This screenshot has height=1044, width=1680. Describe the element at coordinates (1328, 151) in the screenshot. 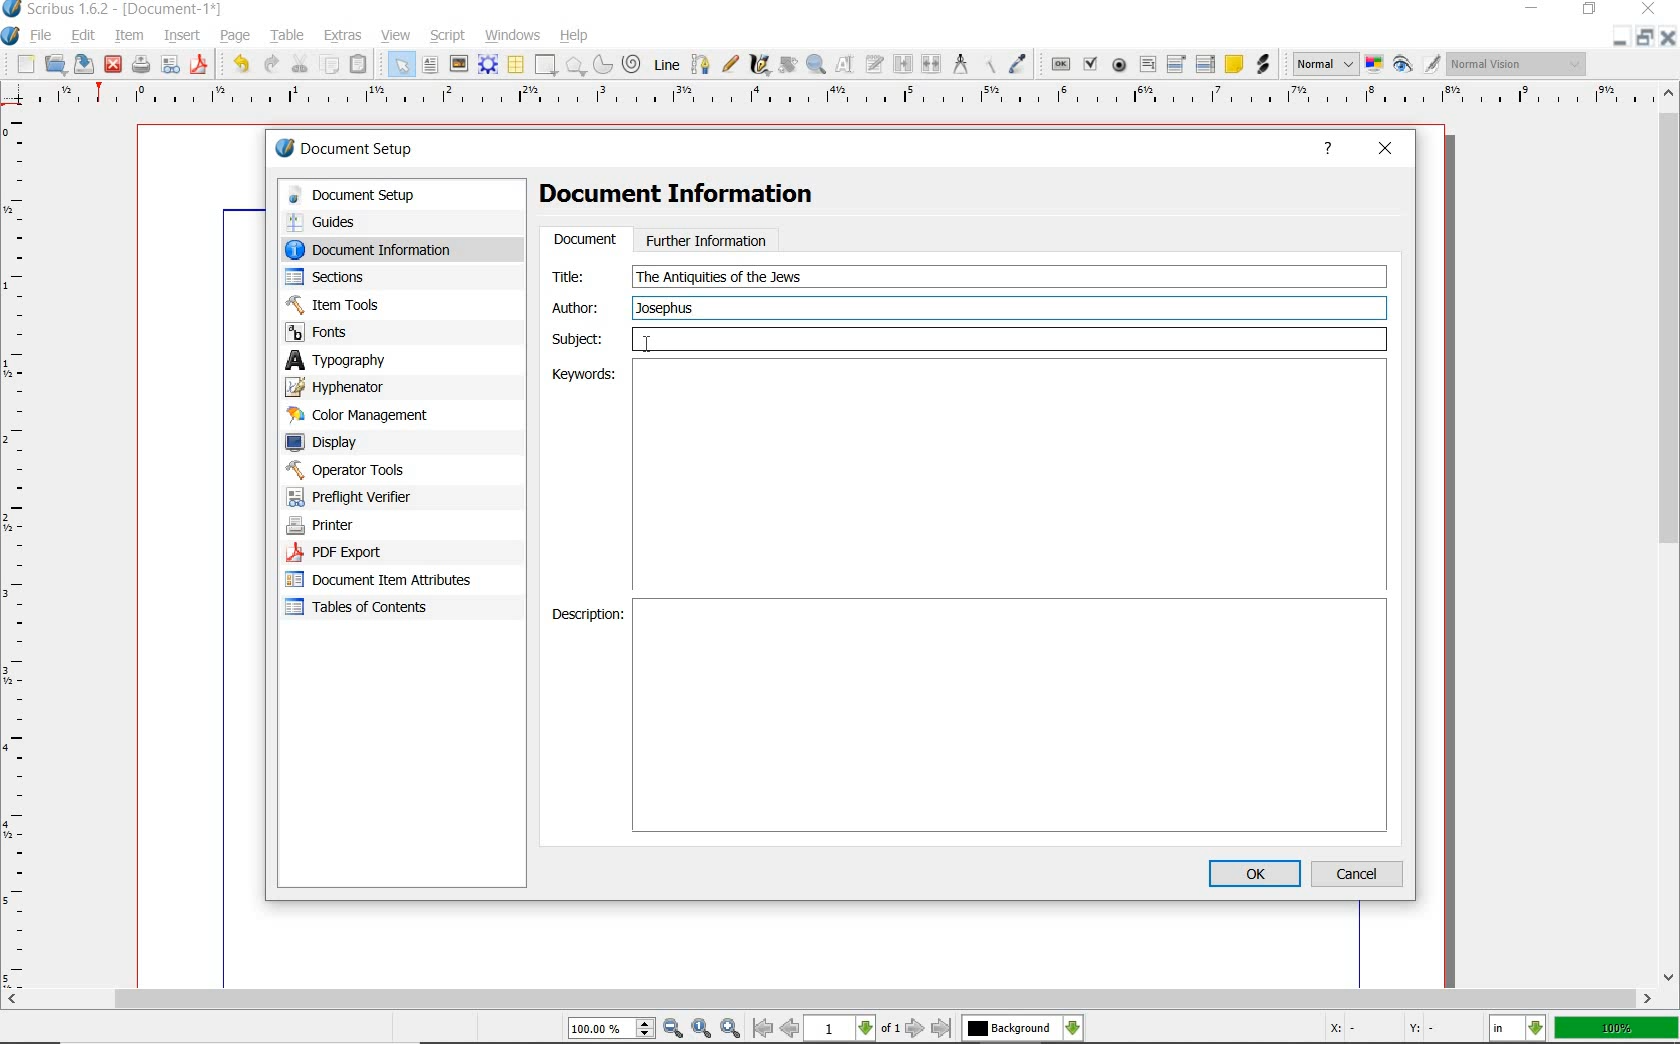

I see `help` at that location.